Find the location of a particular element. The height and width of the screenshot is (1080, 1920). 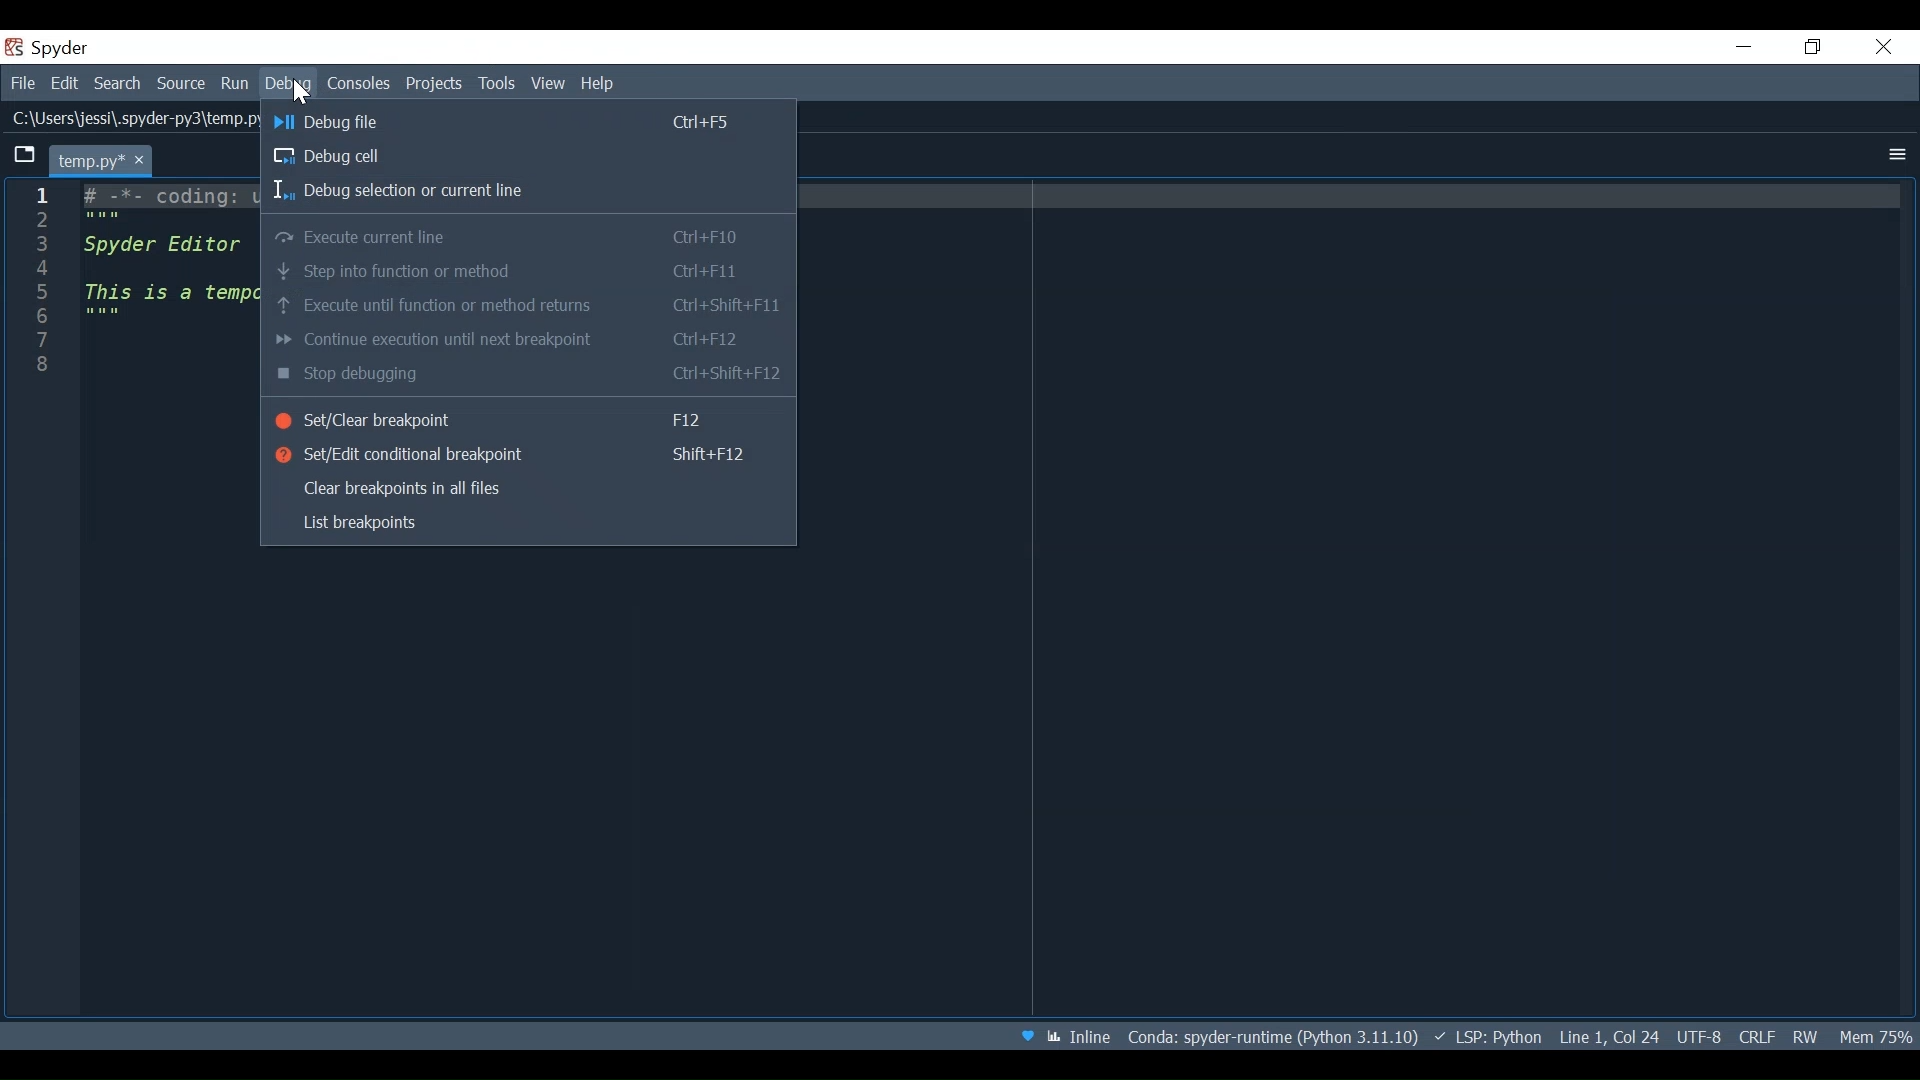

Console is located at coordinates (358, 86).